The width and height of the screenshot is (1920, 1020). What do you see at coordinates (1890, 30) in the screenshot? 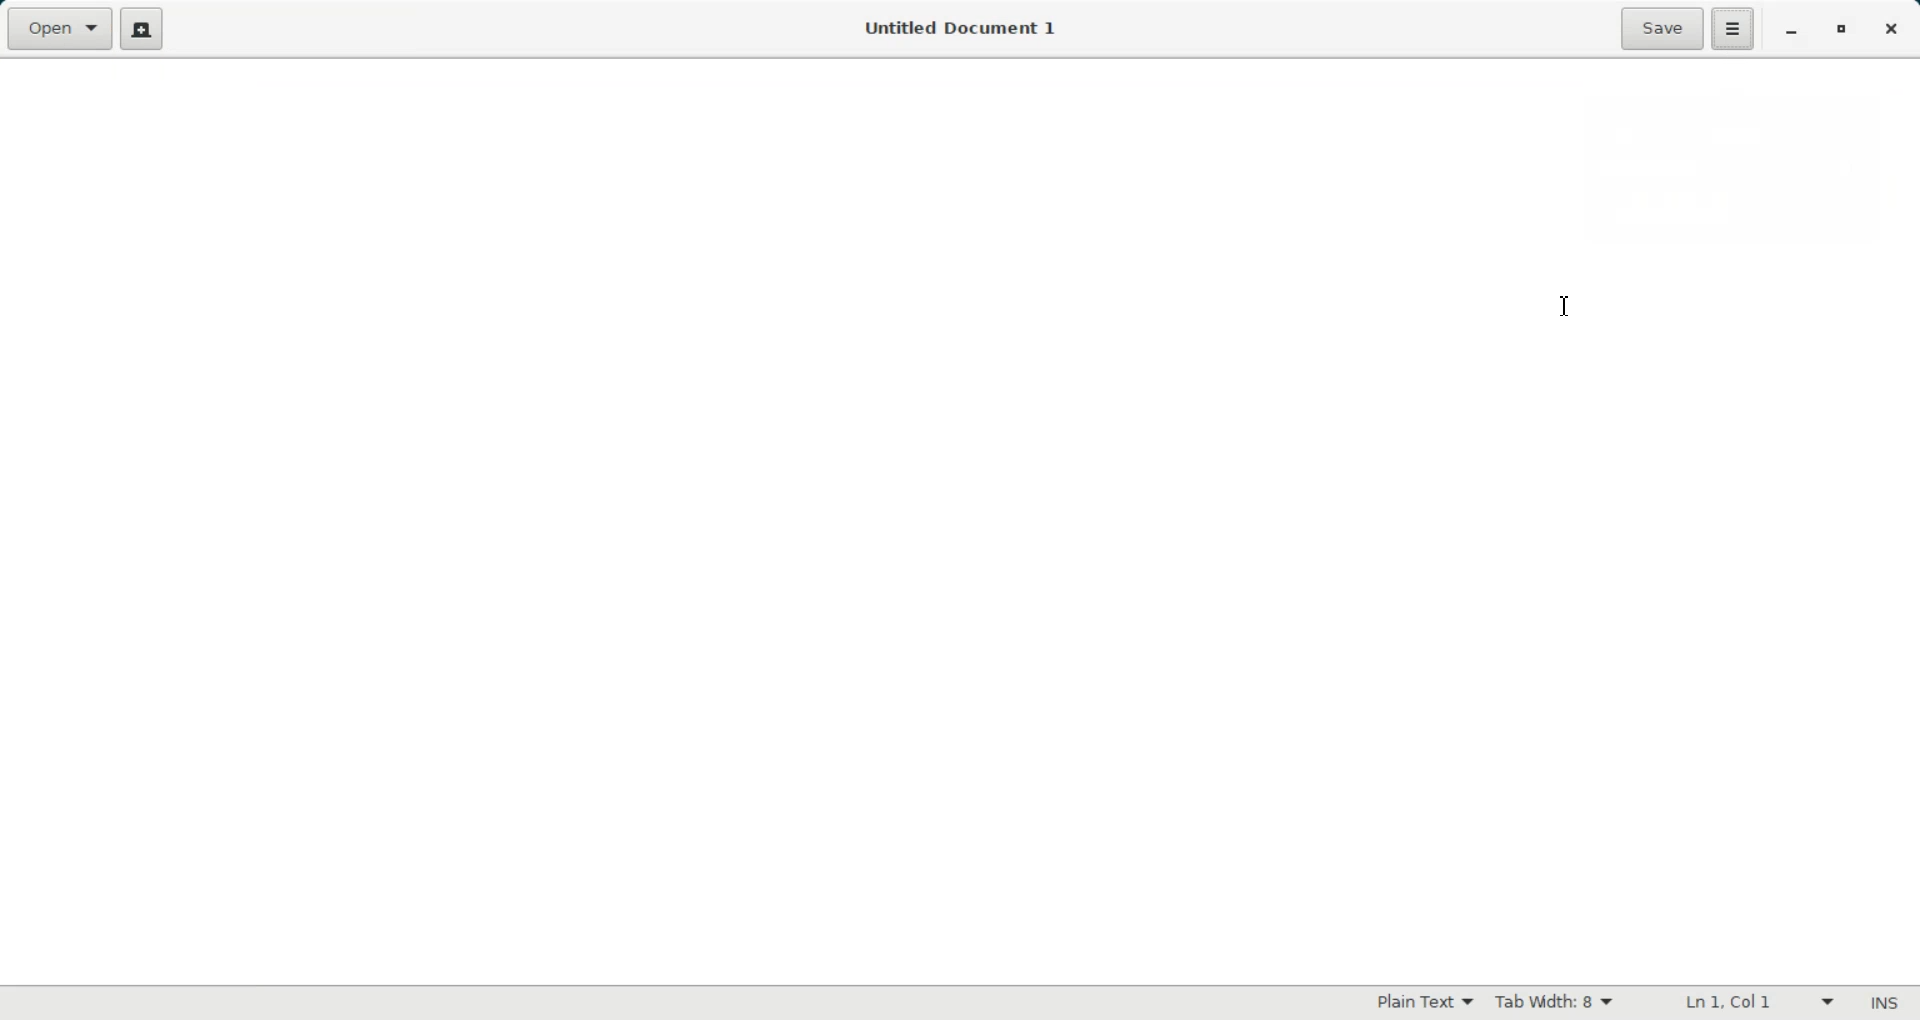
I see `Close` at bounding box center [1890, 30].